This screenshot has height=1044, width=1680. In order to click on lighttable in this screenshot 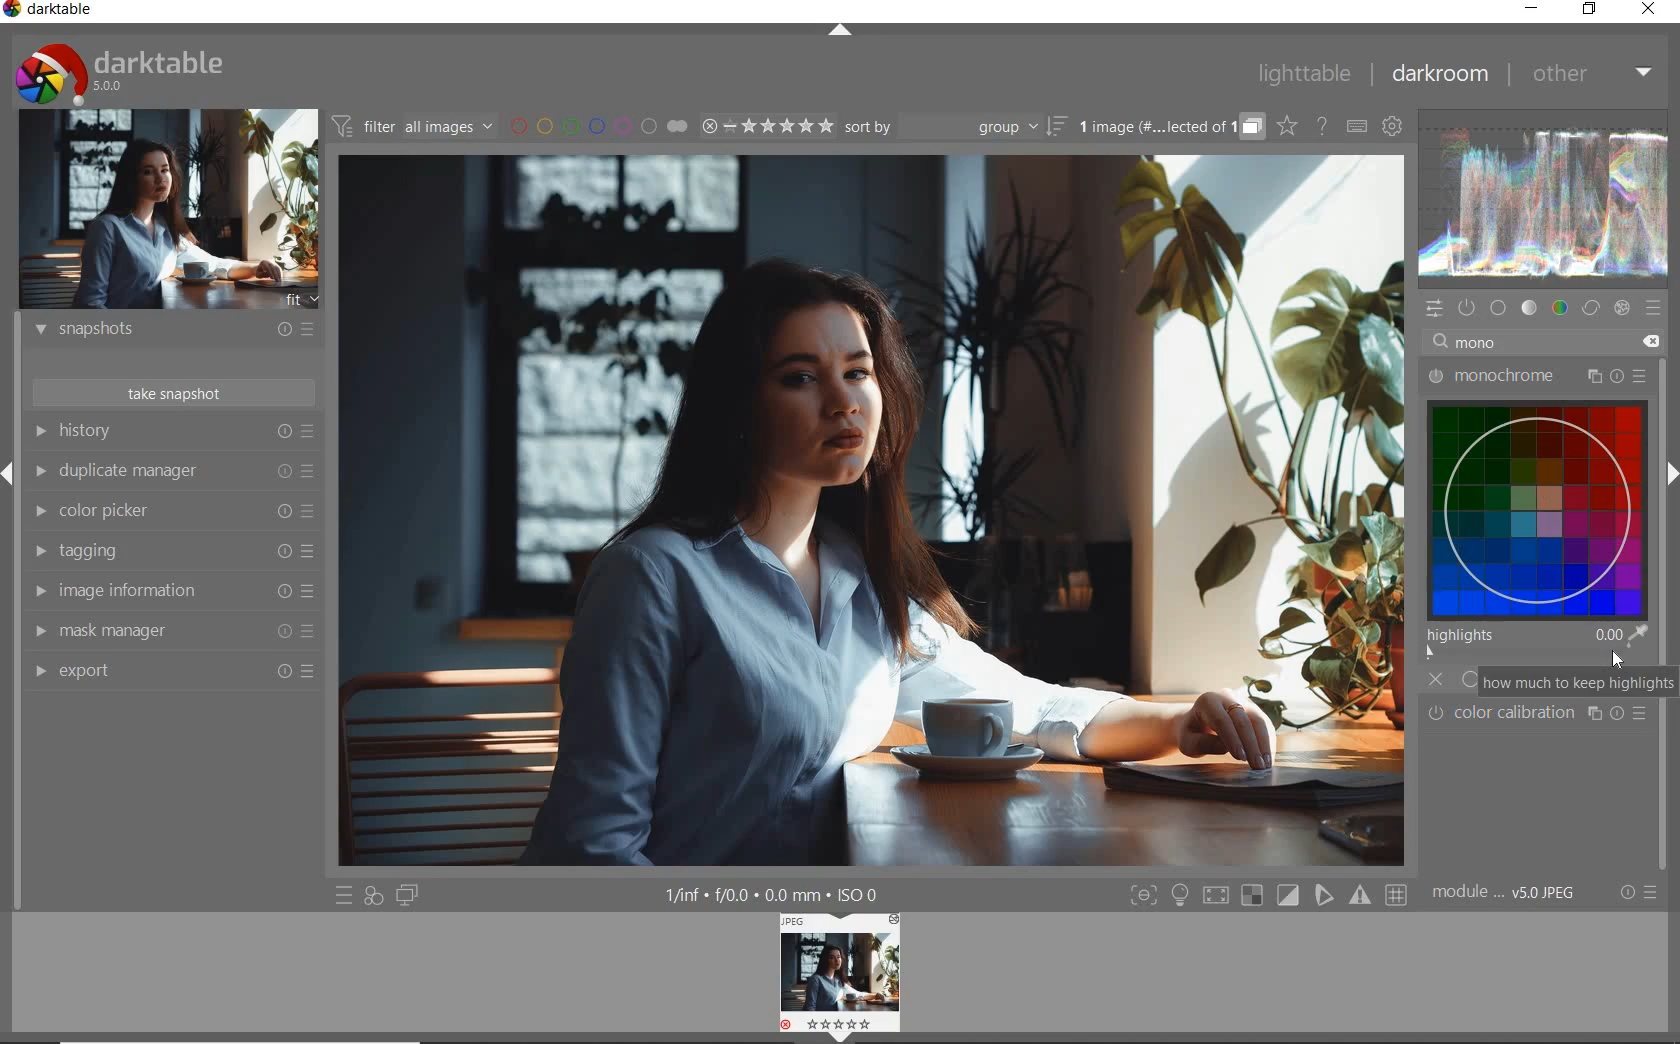, I will do `click(1304, 74)`.